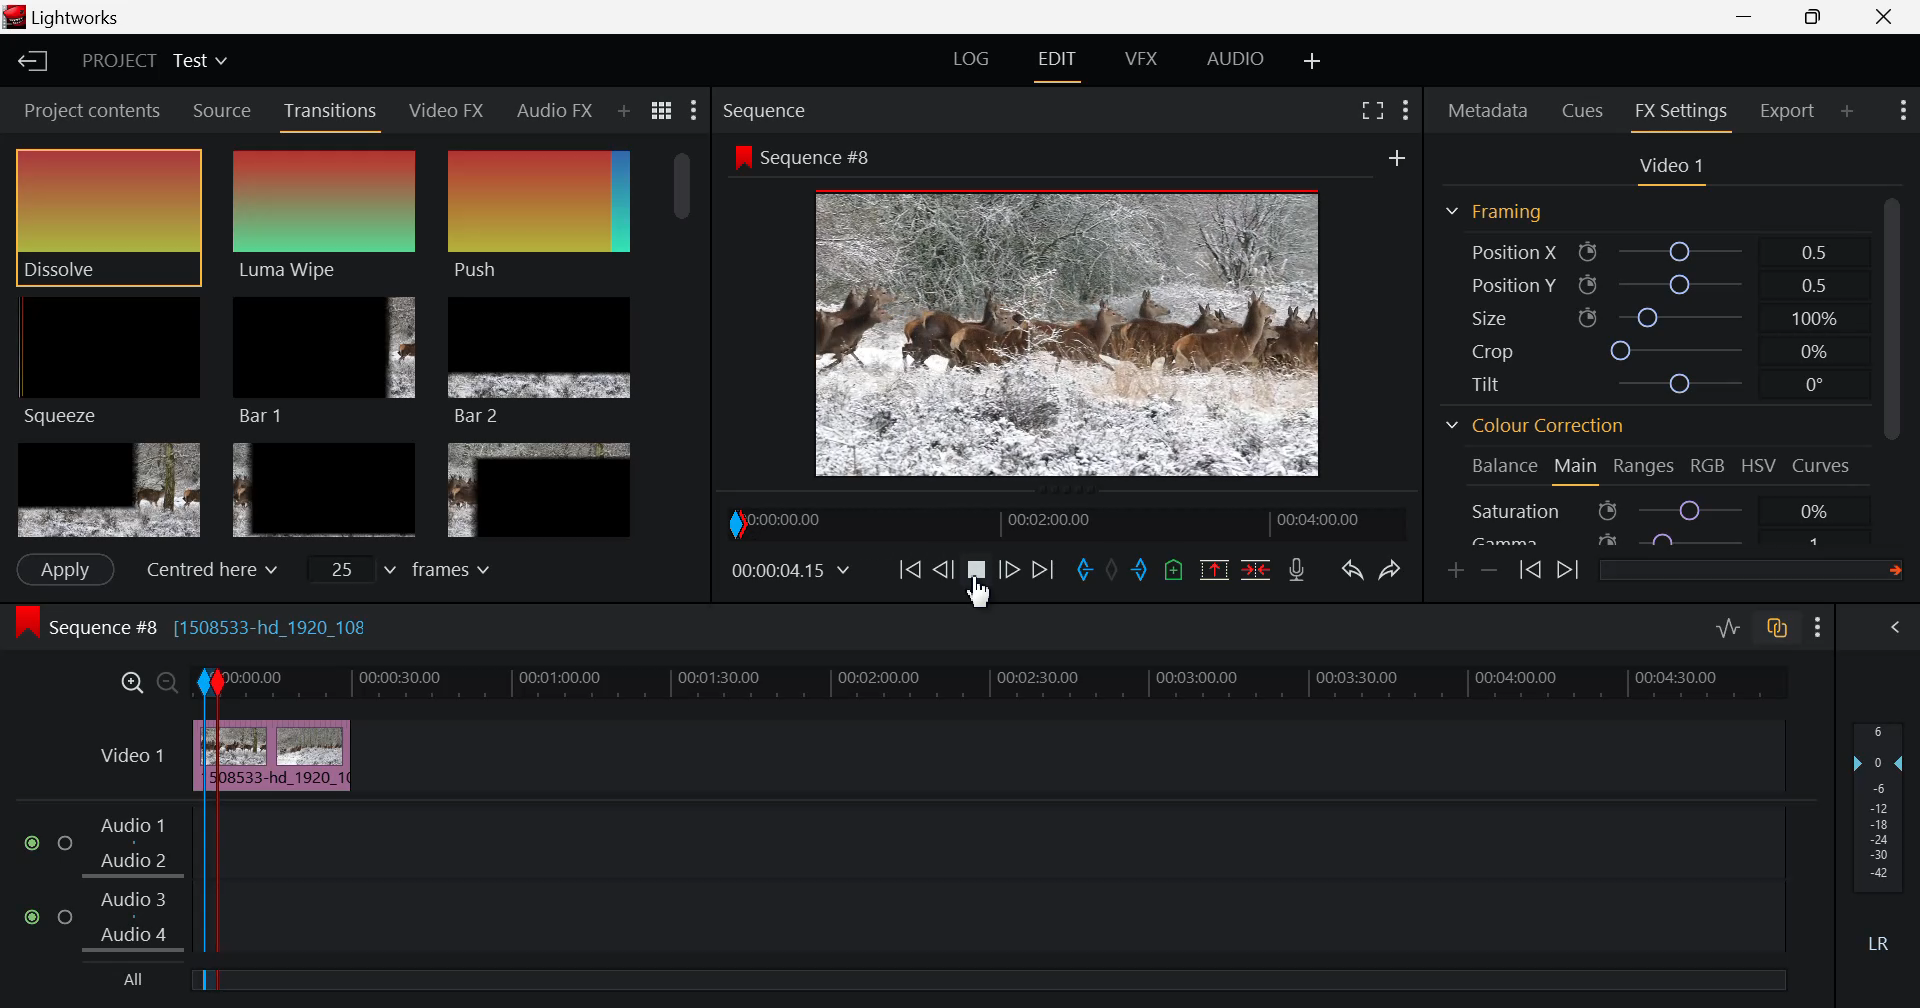  Describe the element at coordinates (664, 111) in the screenshot. I see `Toggle between list and title view` at that location.